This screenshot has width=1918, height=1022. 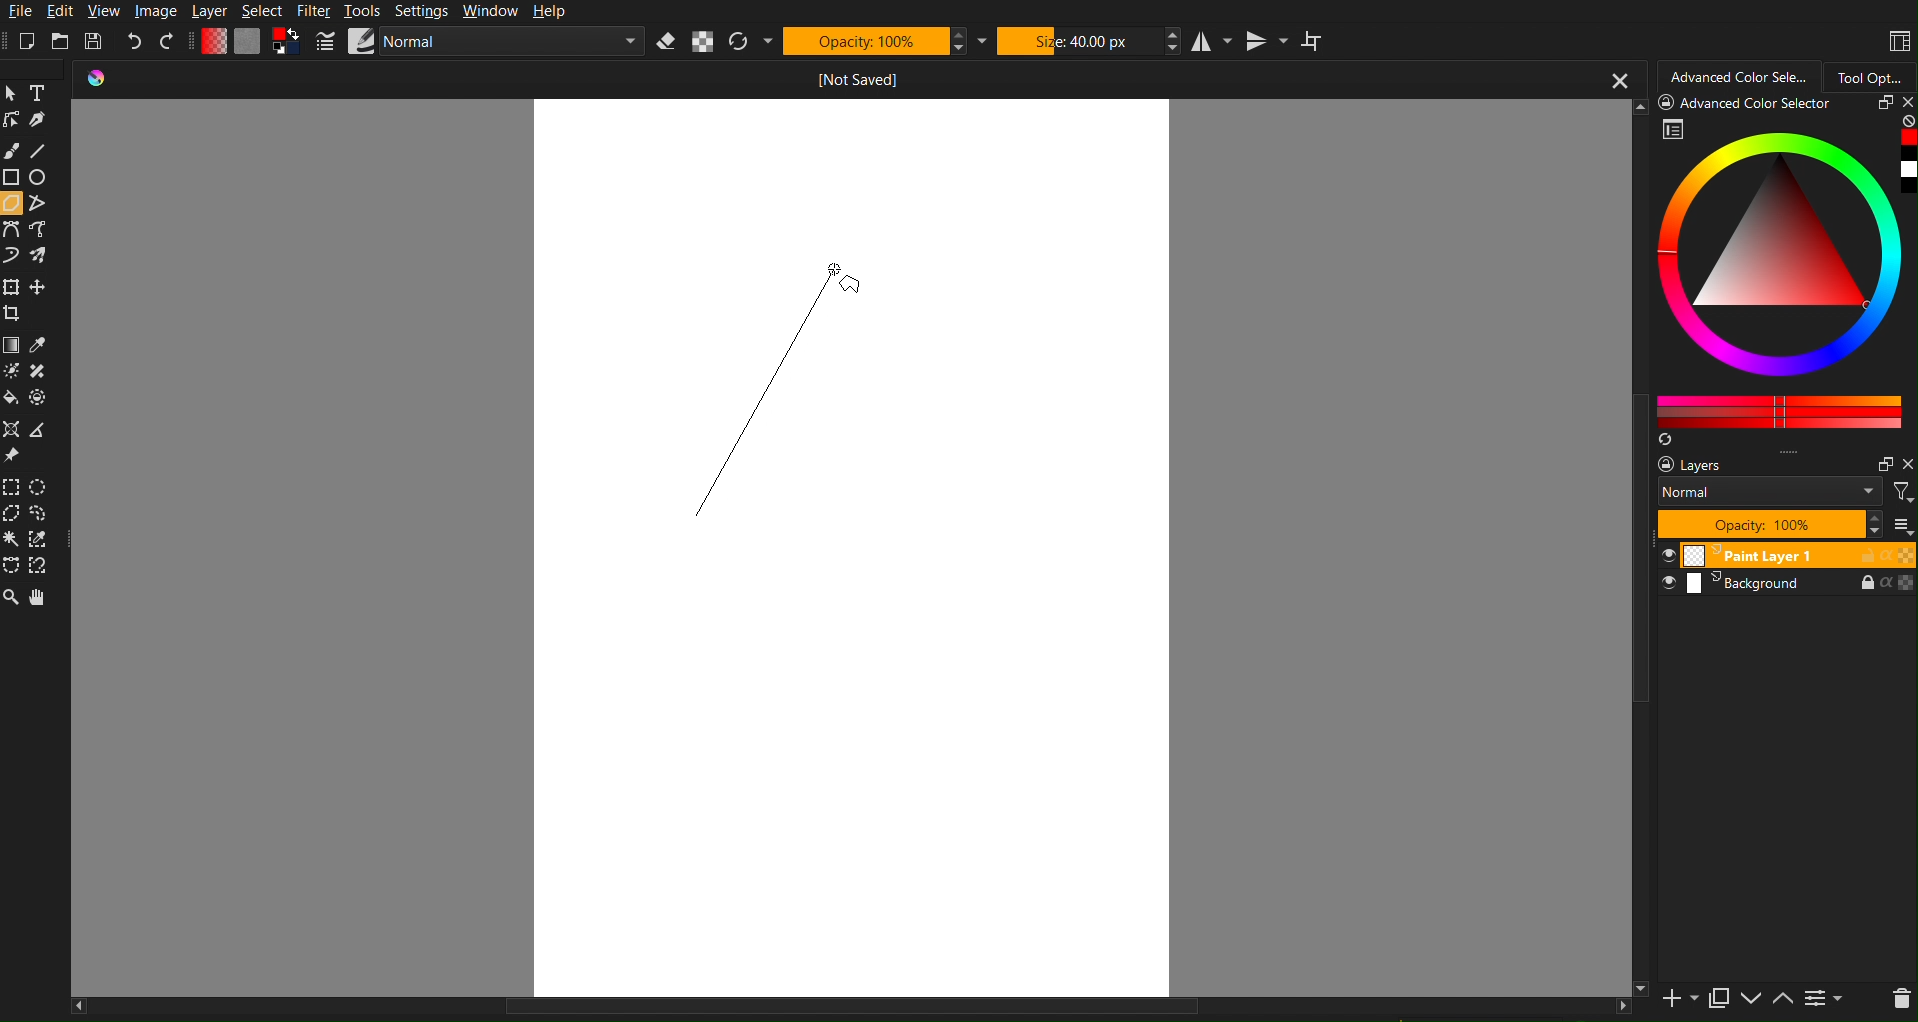 What do you see at coordinates (12, 345) in the screenshot?
I see `draw a gradient` at bounding box center [12, 345].